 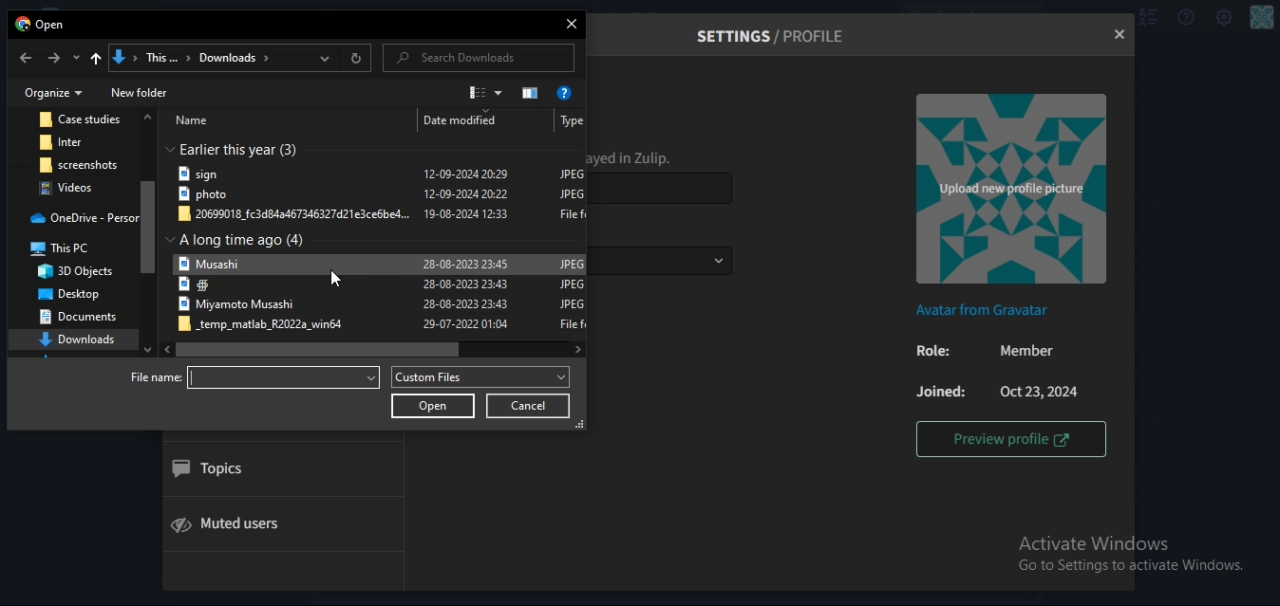 What do you see at coordinates (54, 58) in the screenshot?
I see `forward` at bounding box center [54, 58].